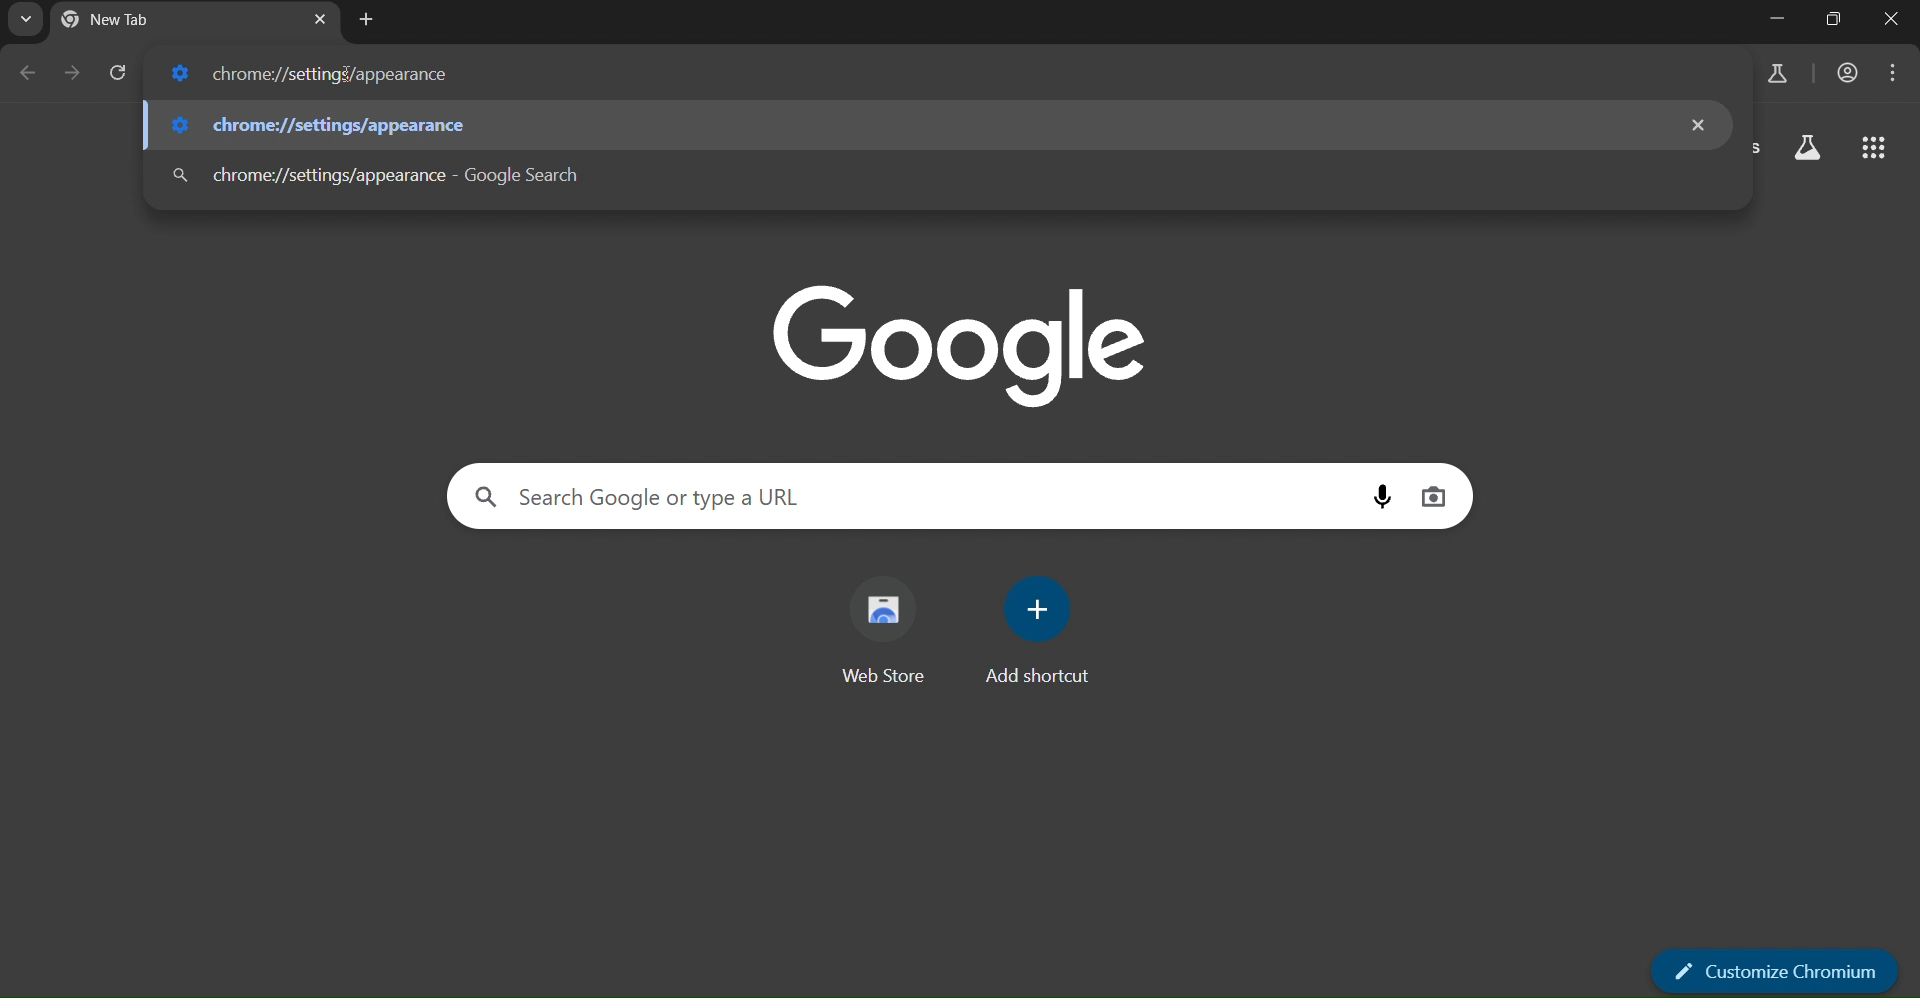 Image resolution: width=1920 pixels, height=998 pixels. Describe the element at coordinates (1896, 76) in the screenshot. I see `menu` at that location.